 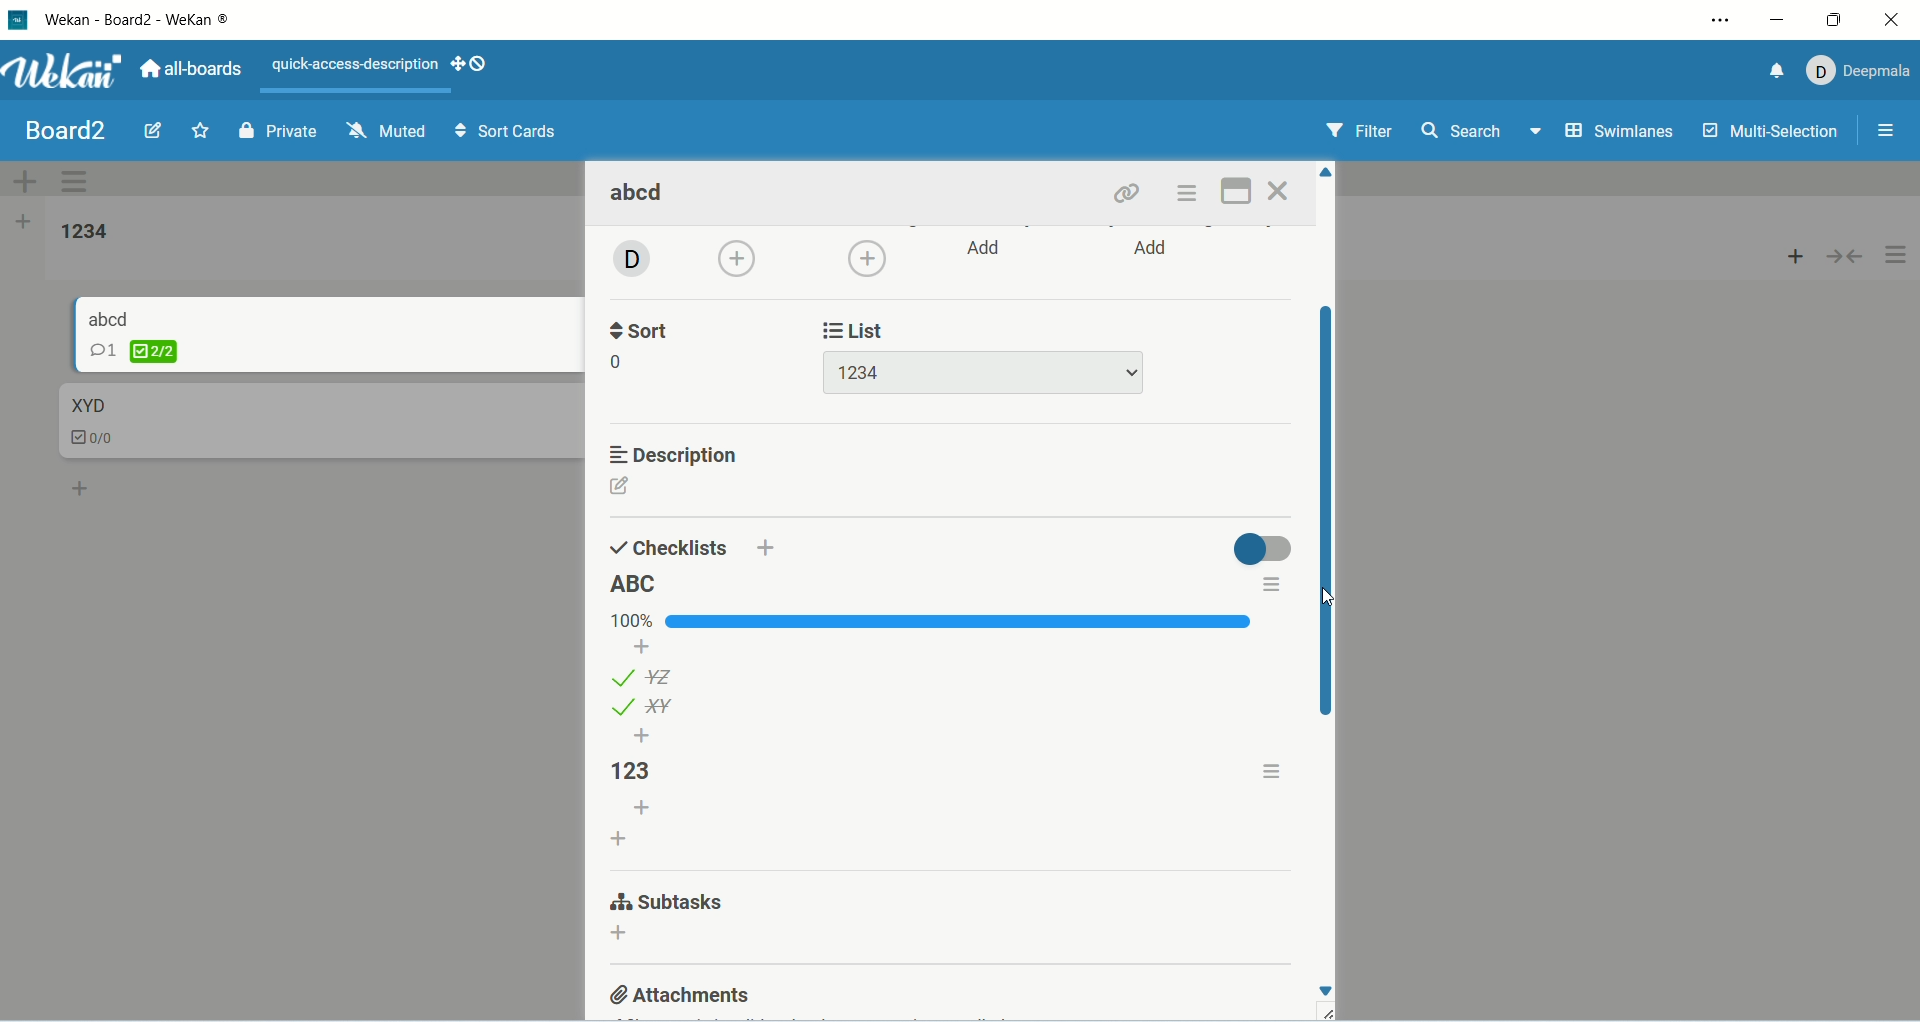 What do you see at coordinates (645, 771) in the screenshot?
I see `list title` at bounding box center [645, 771].